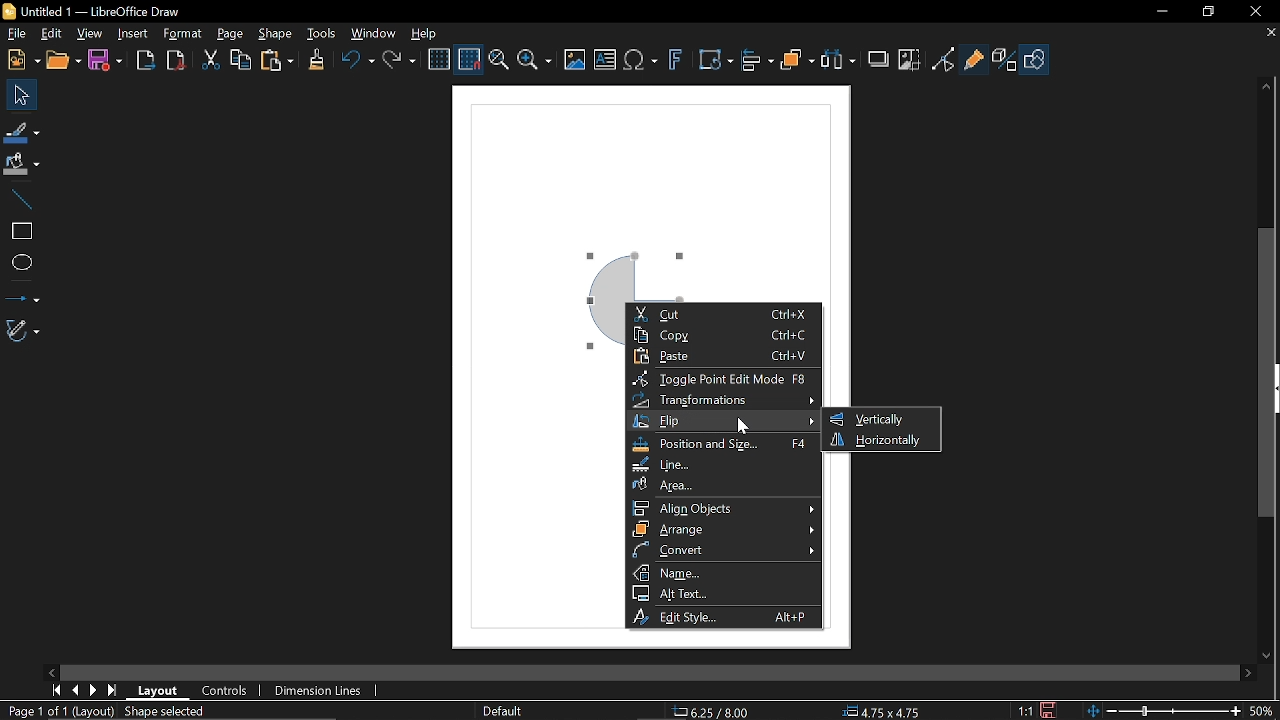  I want to click on open, so click(63, 61).